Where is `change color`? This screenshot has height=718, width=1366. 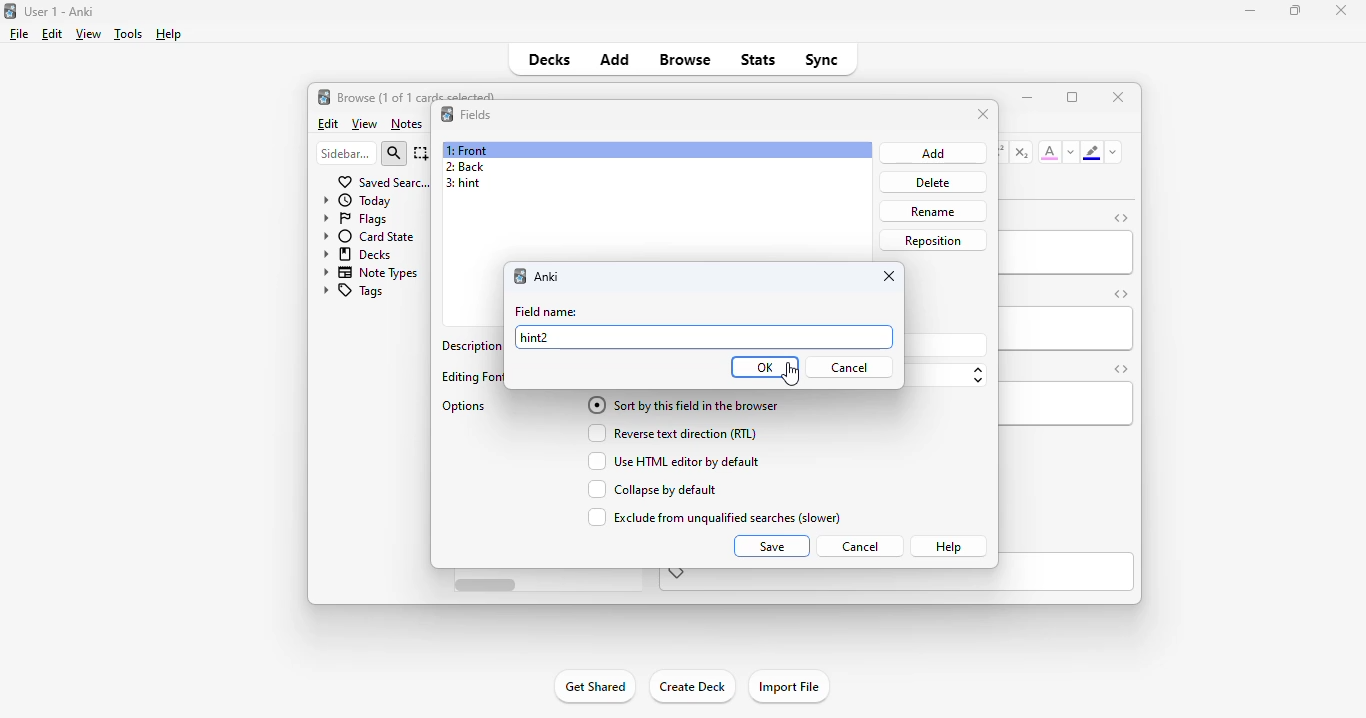
change color is located at coordinates (1113, 152).